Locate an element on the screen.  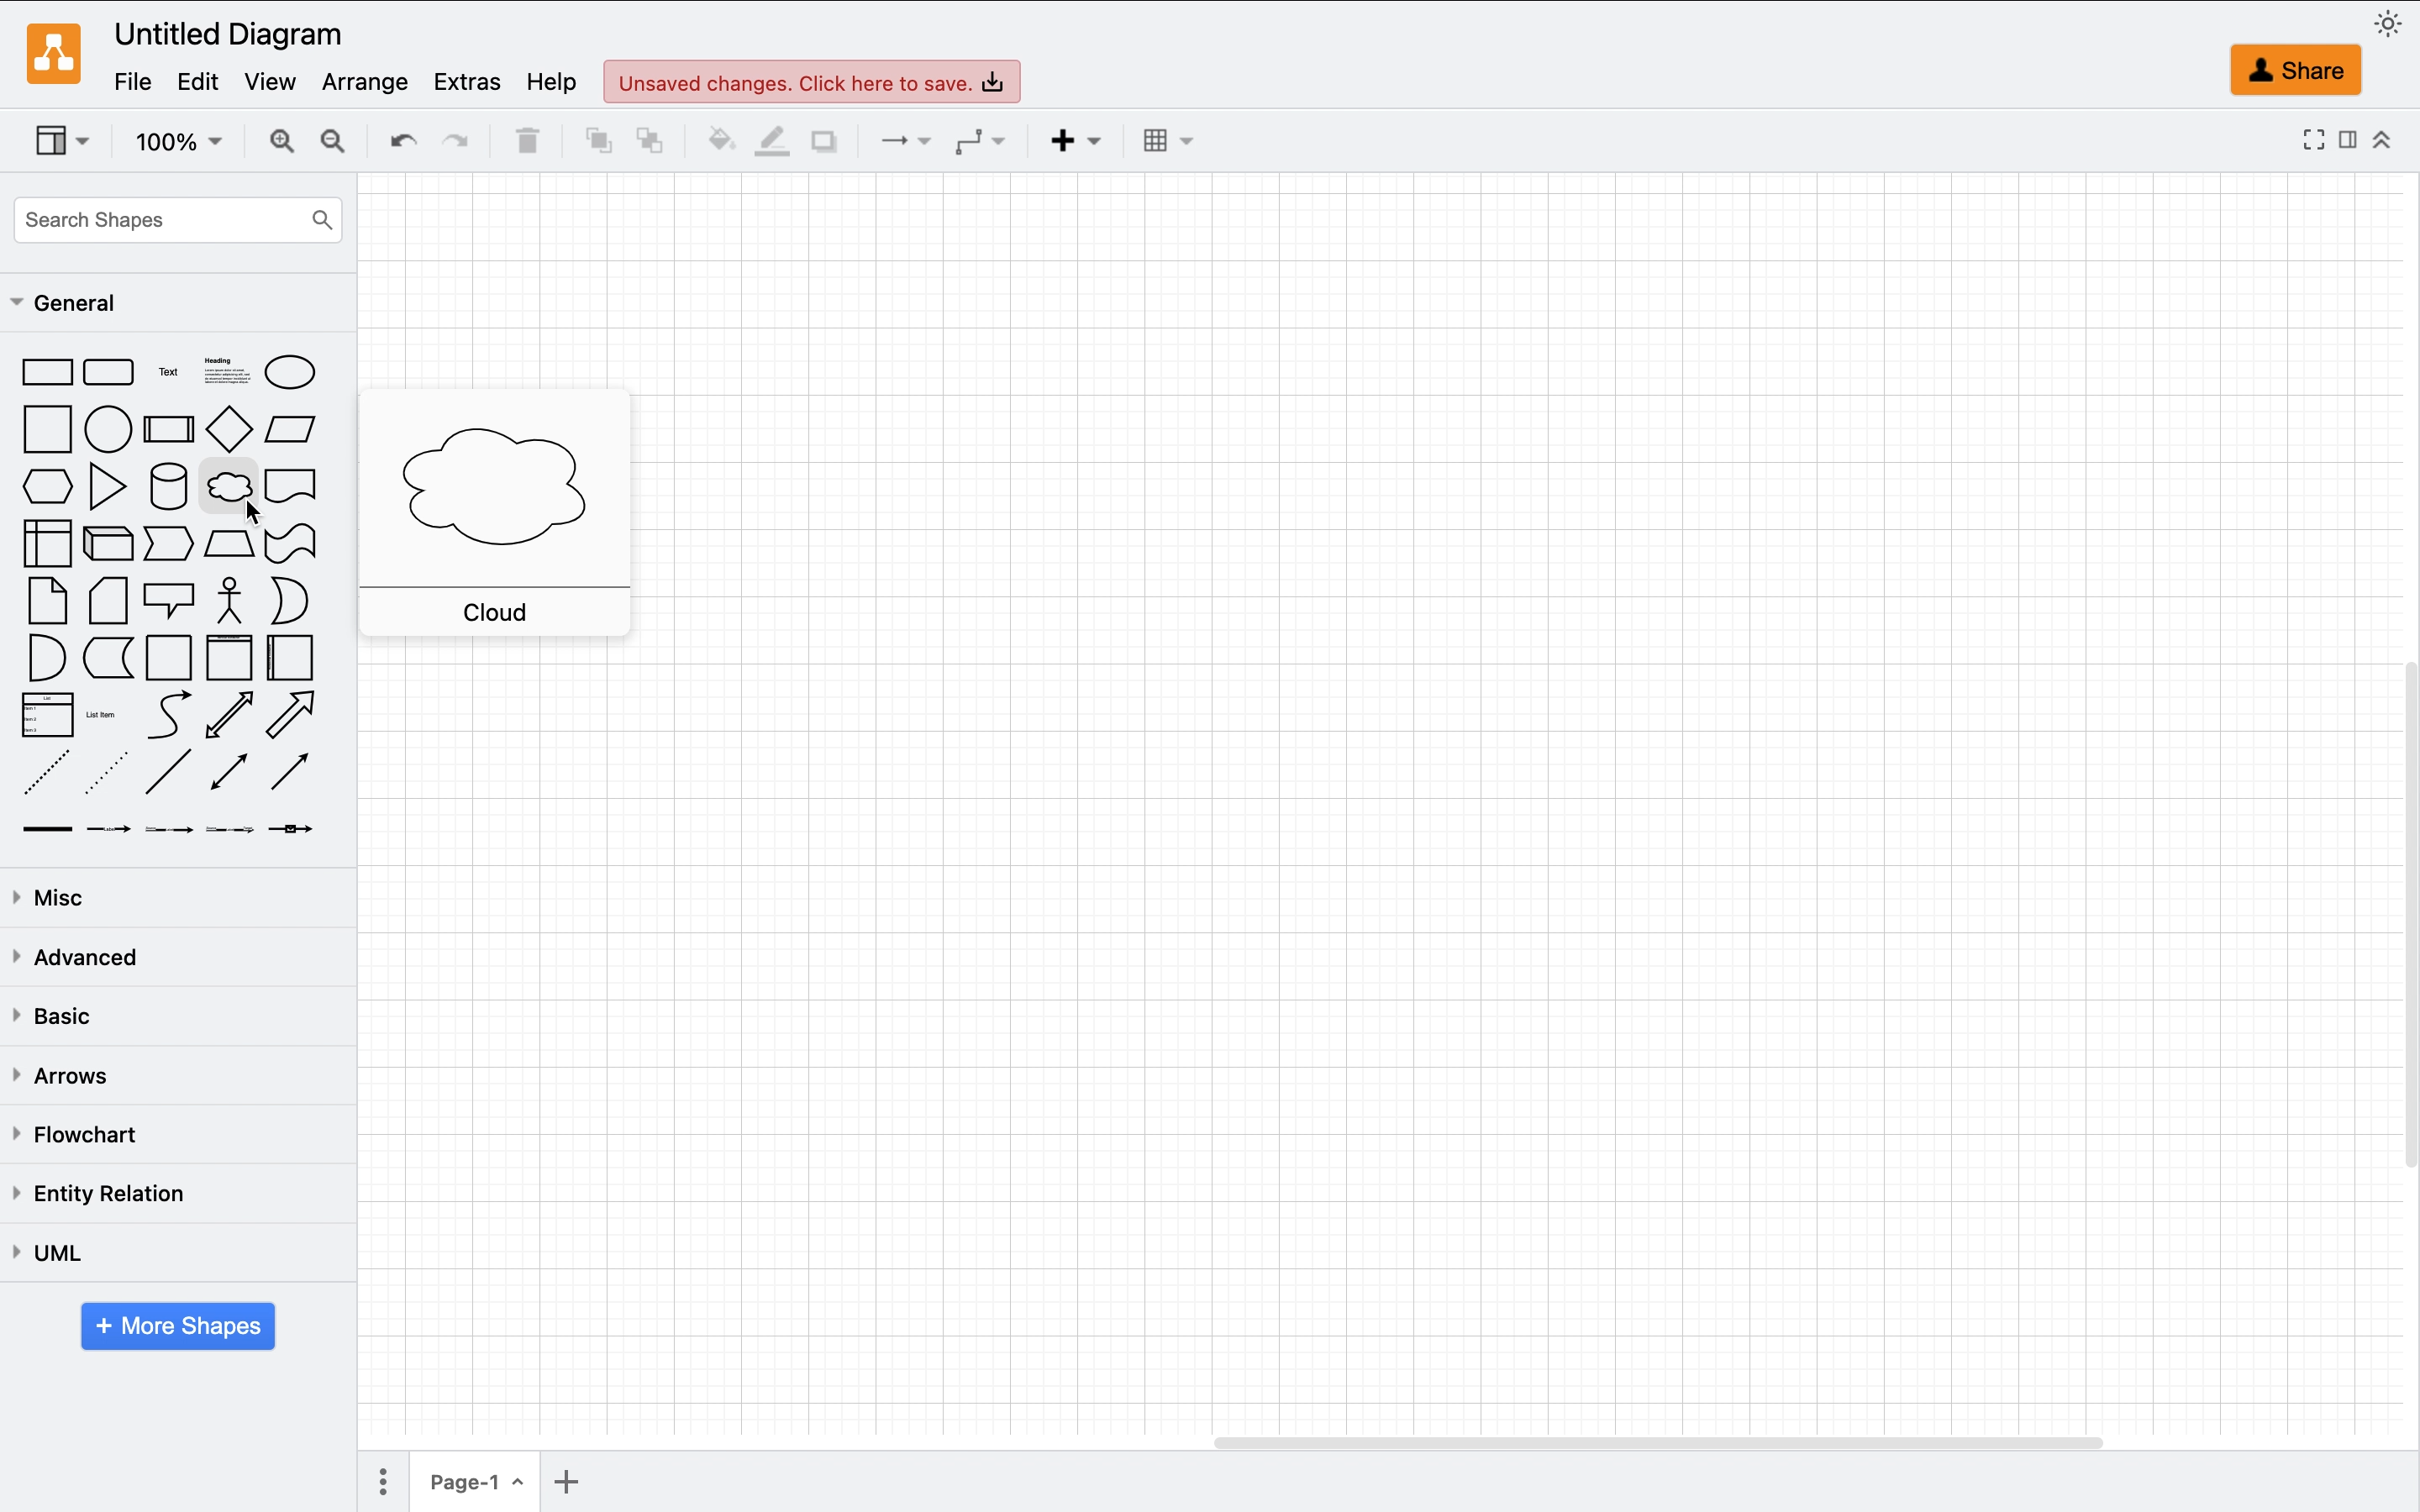
to front is located at coordinates (592, 142).